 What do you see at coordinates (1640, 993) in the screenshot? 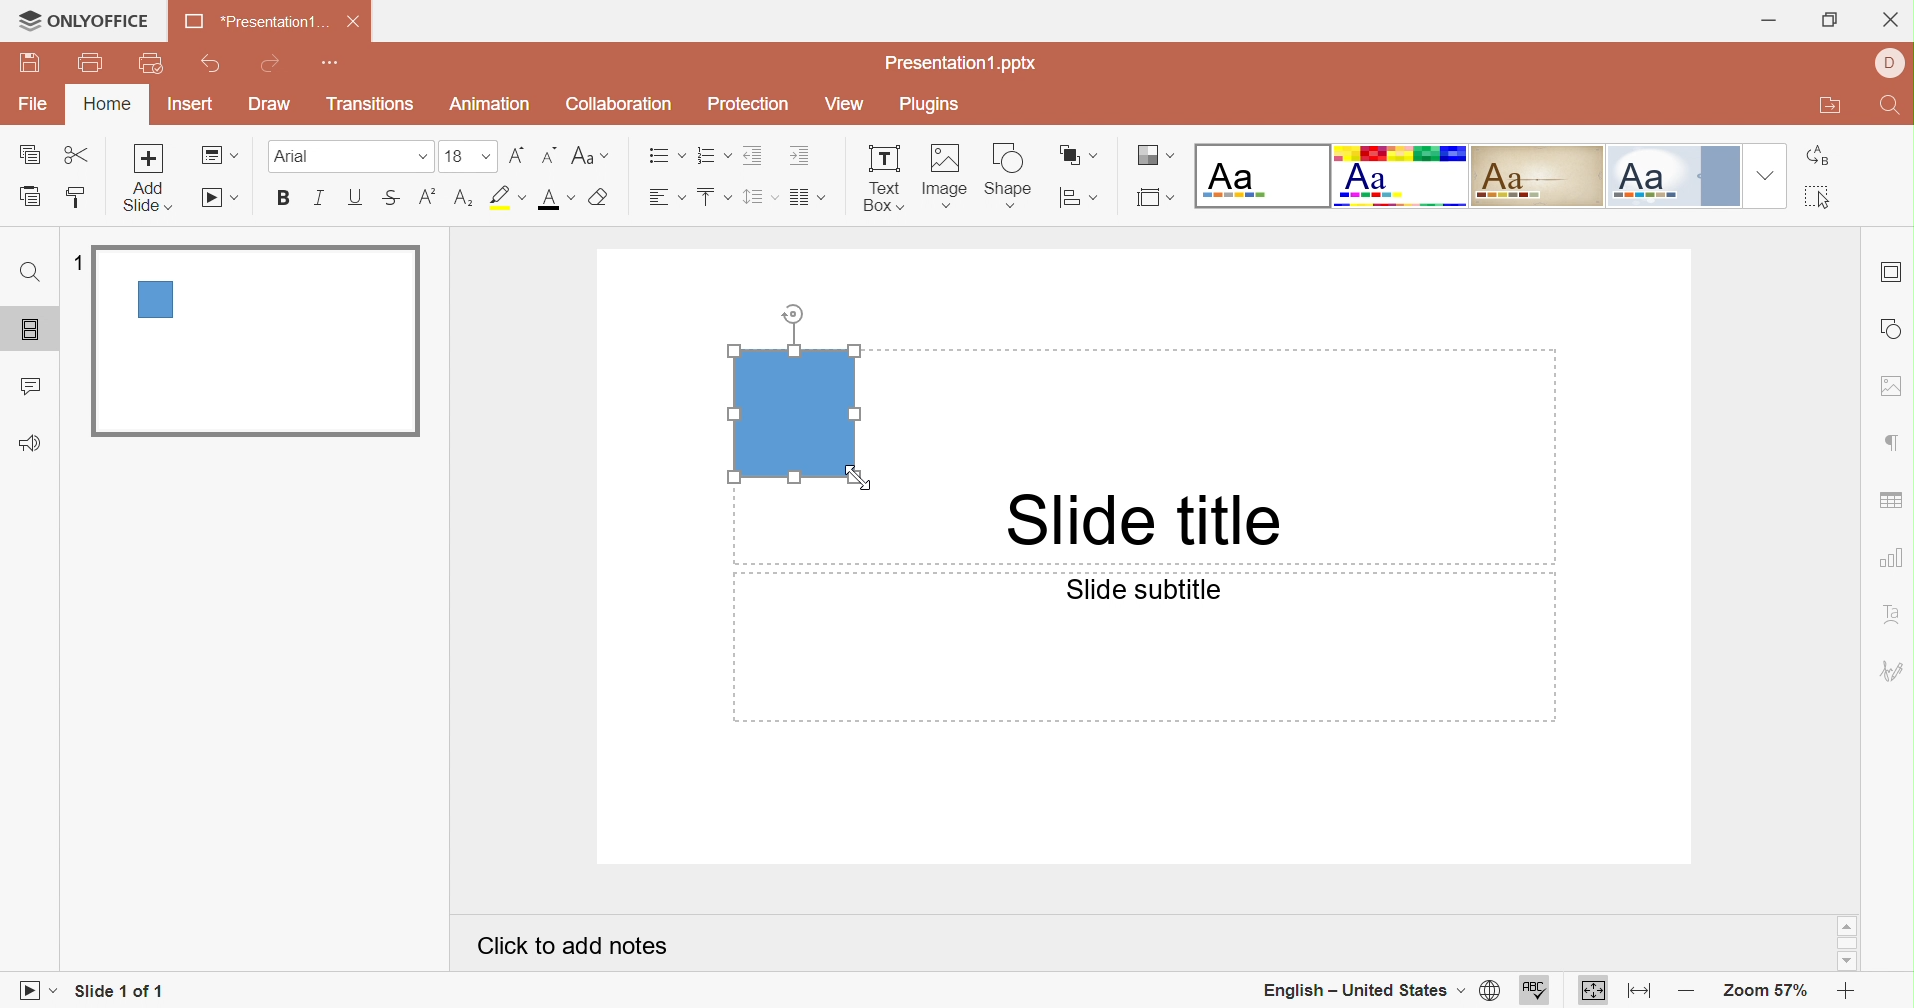
I see `Fit to width` at bounding box center [1640, 993].